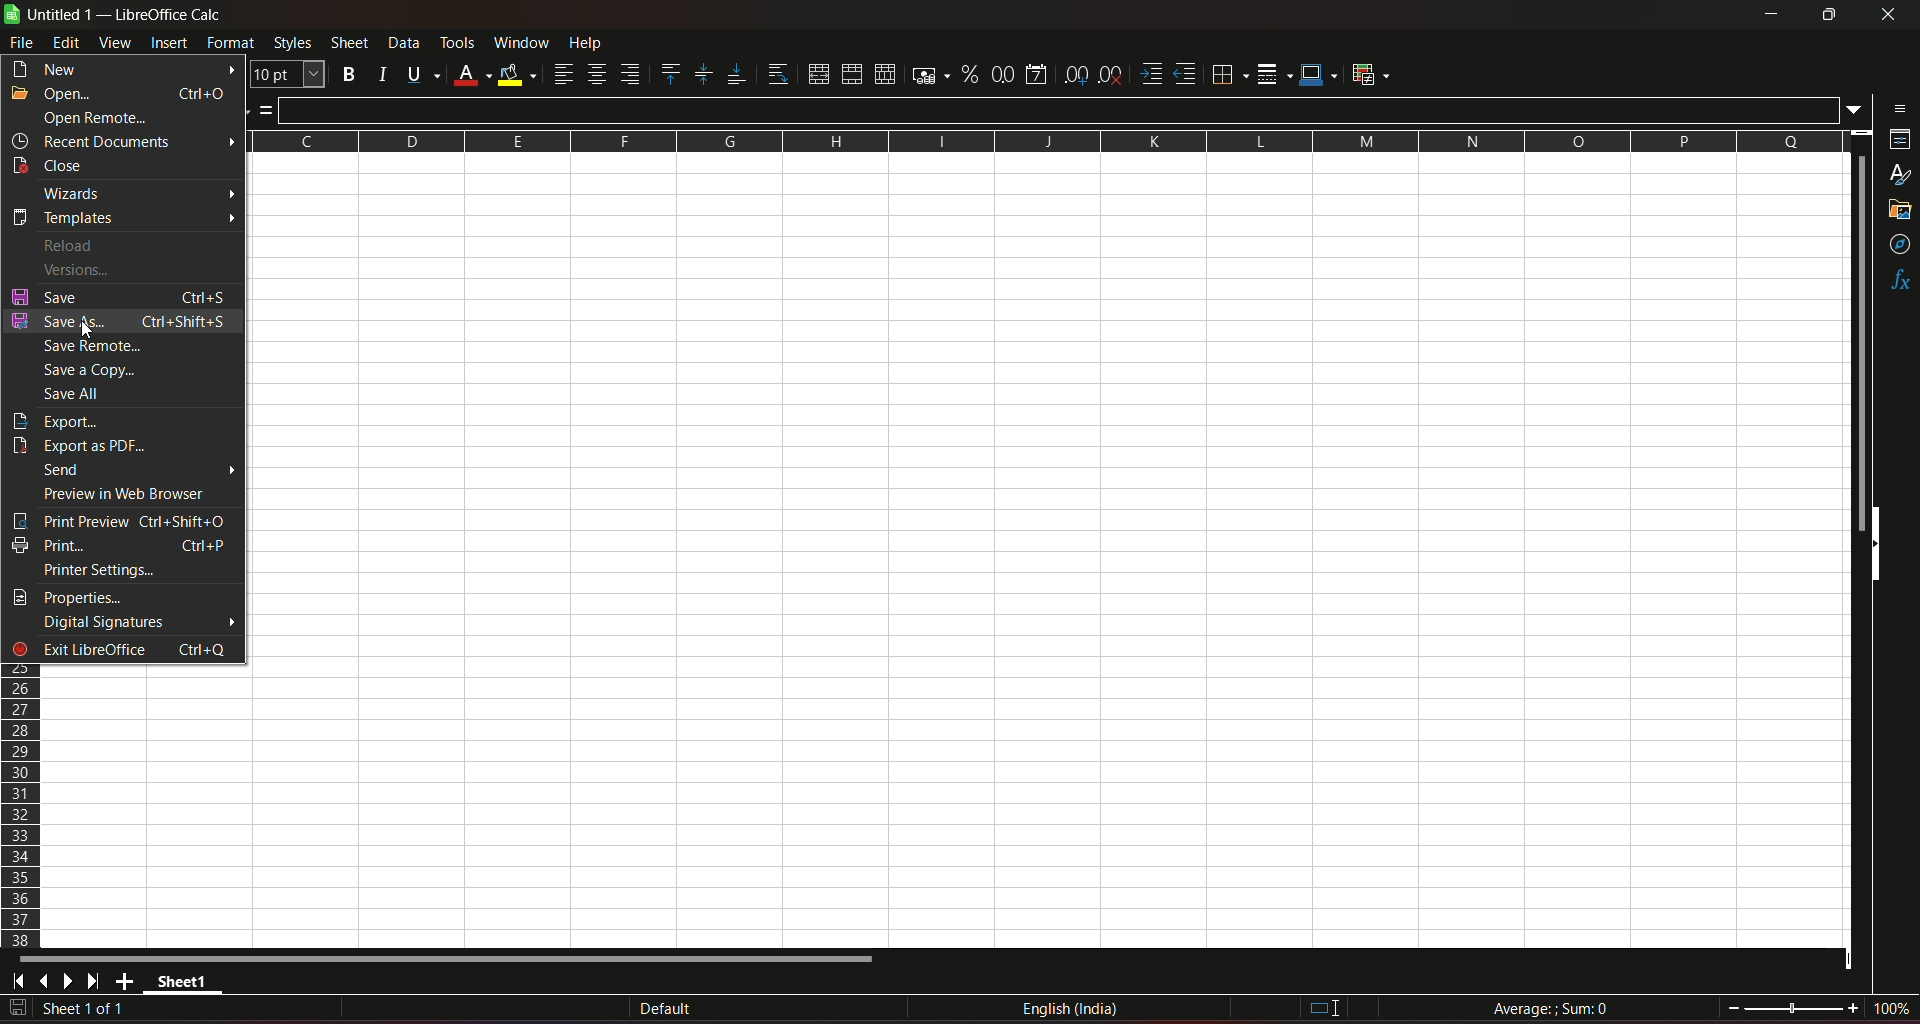 The width and height of the screenshot is (1920, 1024). Describe the element at coordinates (1828, 15) in the screenshot. I see `maximize` at that location.